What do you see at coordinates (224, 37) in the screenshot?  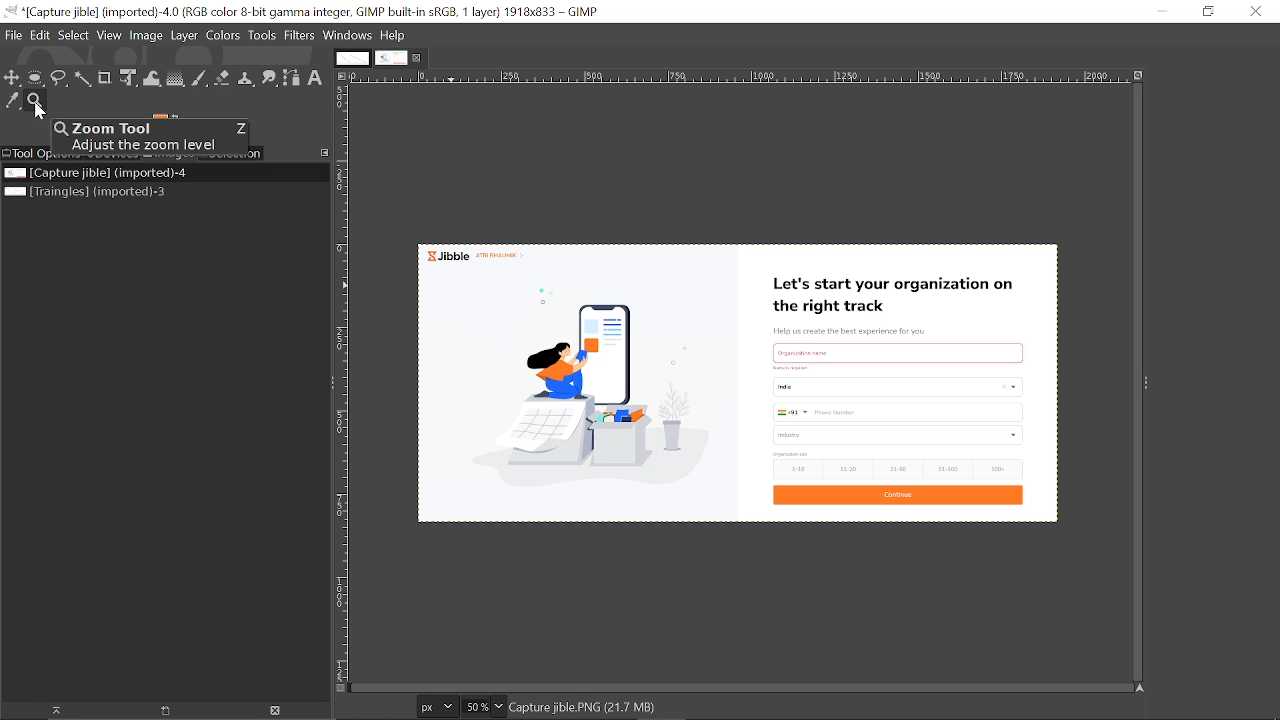 I see `Colors` at bounding box center [224, 37].